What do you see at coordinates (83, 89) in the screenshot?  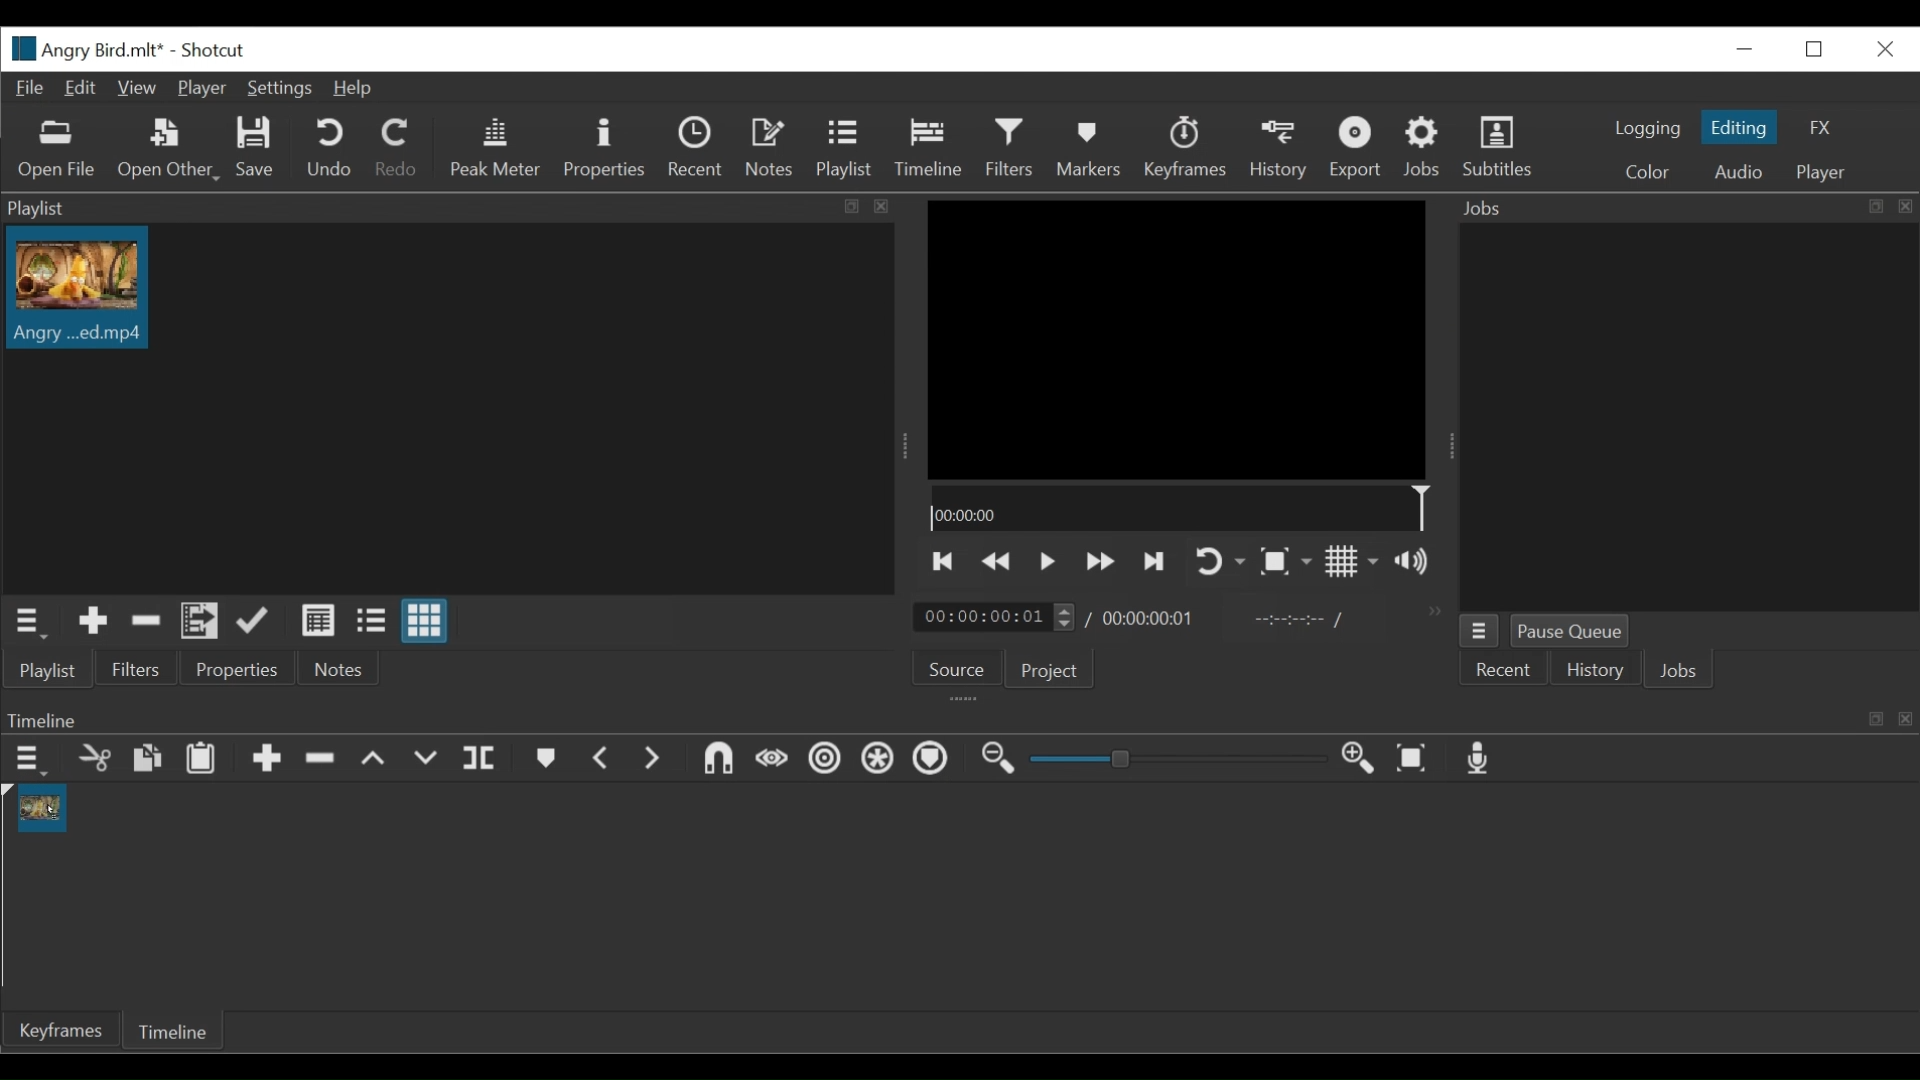 I see `Edit` at bounding box center [83, 89].